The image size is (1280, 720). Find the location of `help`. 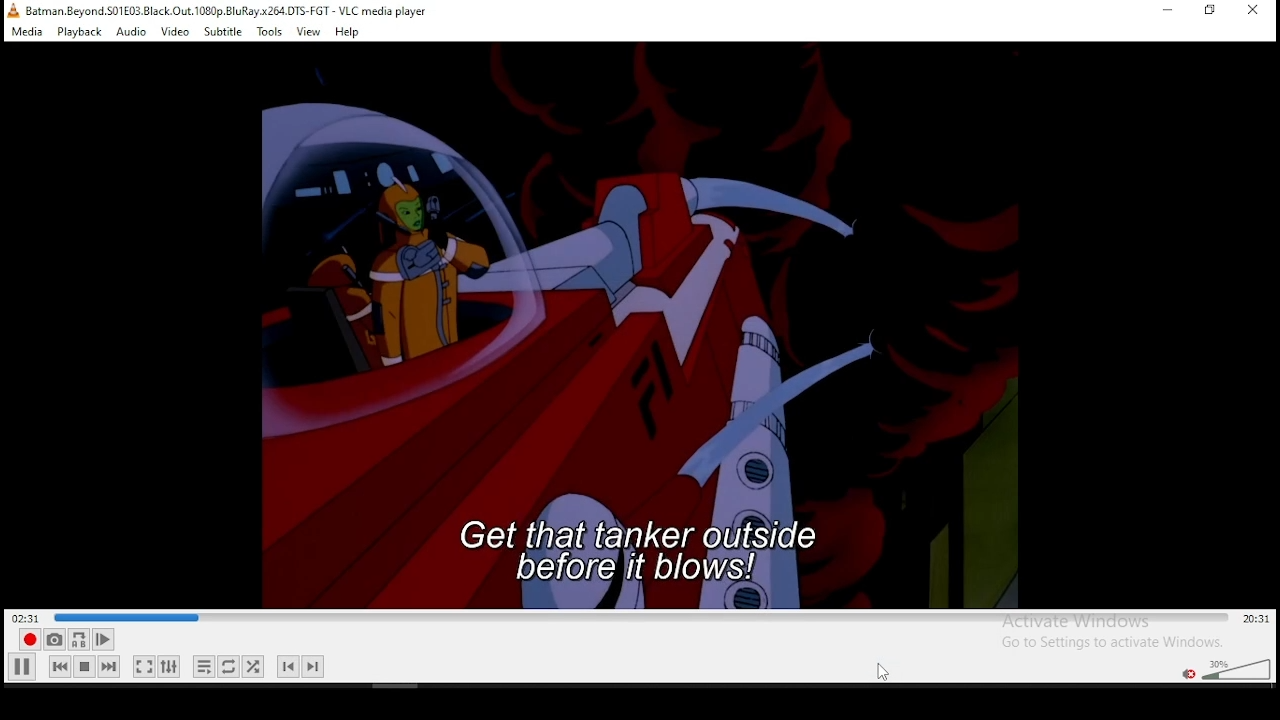

help is located at coordinates (347, 32).